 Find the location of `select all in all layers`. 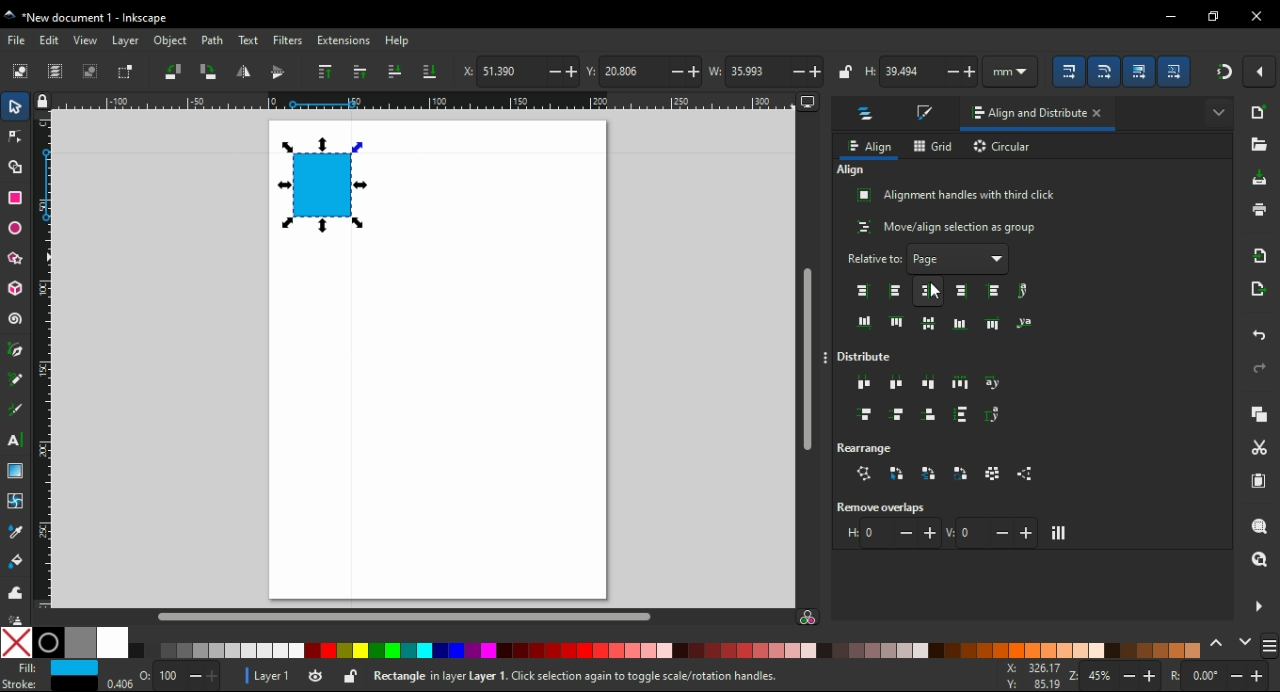

select all in all layers is located at coordinates (56, 71).